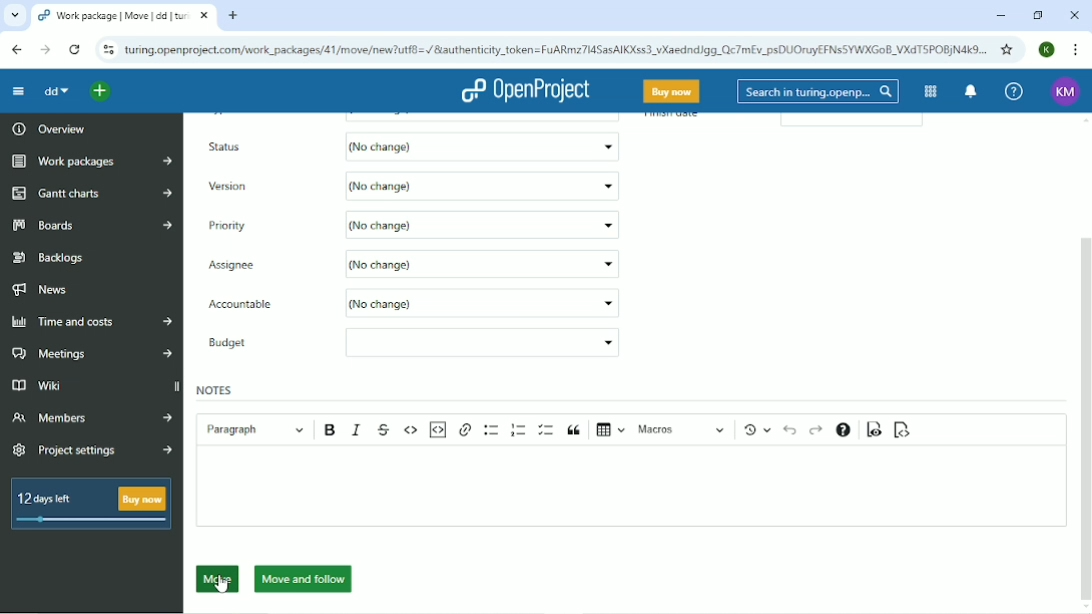  Describe the element at coordinates (250, 261) in the screenshot. I see `TypeAsignee` at that location.